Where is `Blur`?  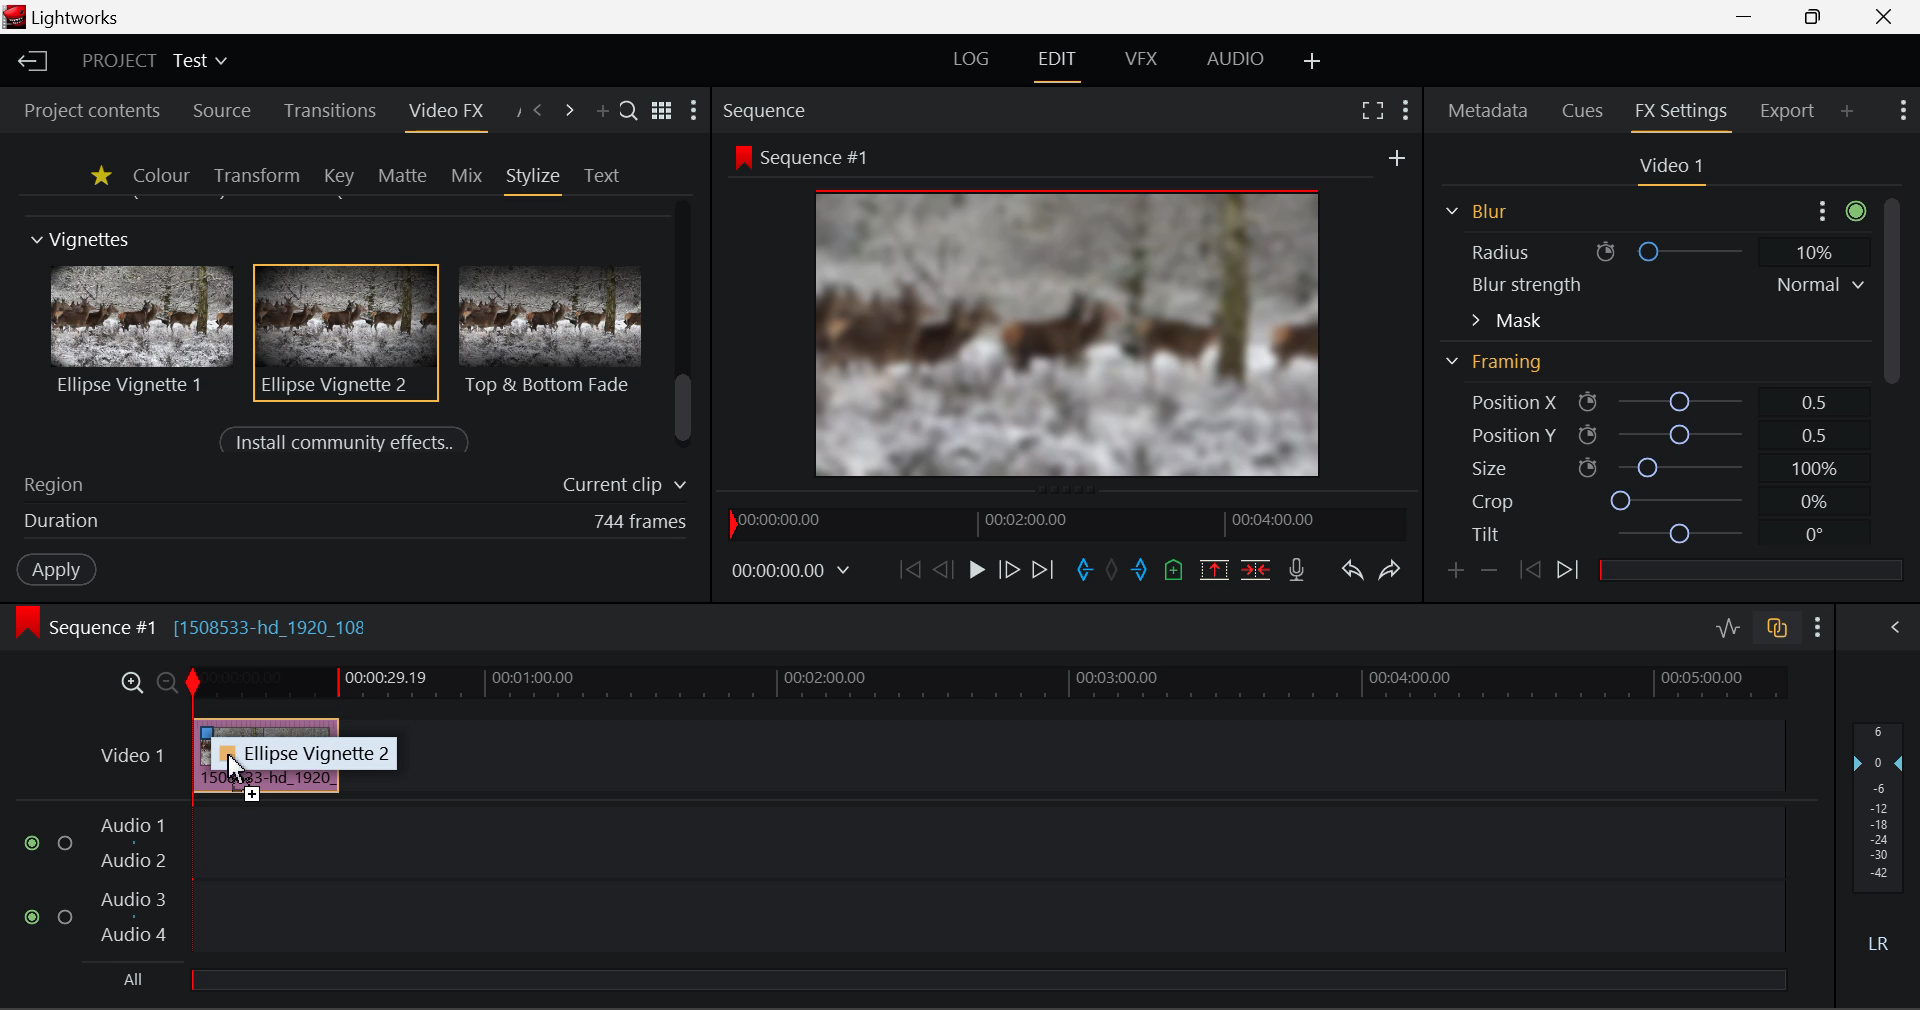 Blur is located at coordinates (1474, 209).